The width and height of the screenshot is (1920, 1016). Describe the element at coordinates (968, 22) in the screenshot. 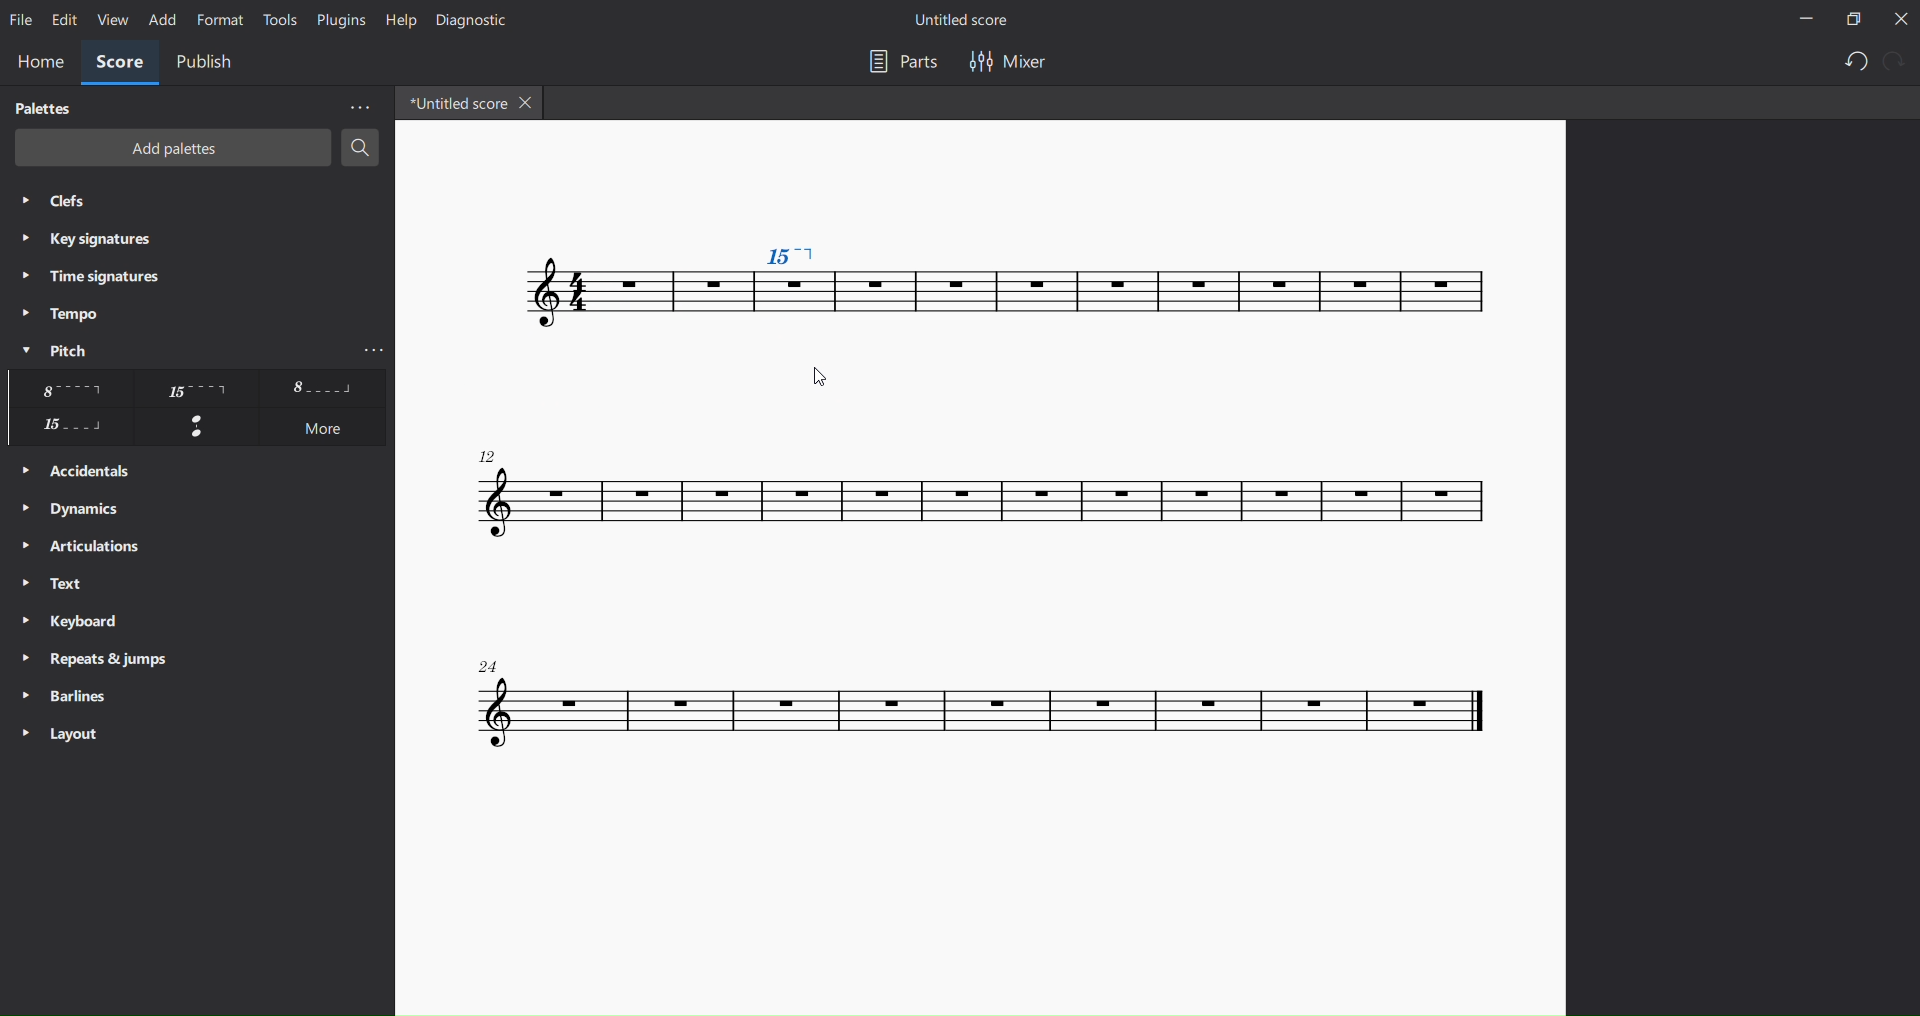

I see `title` at that location.